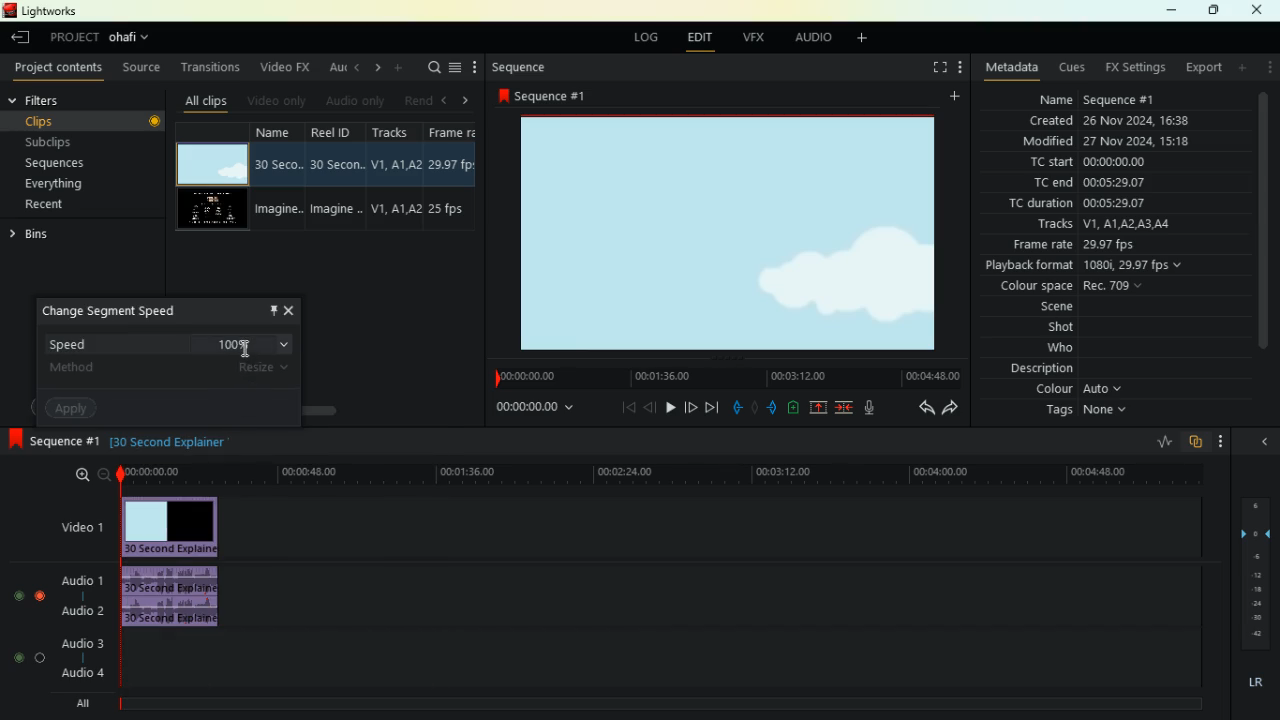 This screenshot has height=720, width=1280. I want to click on au, so click(338, 69).